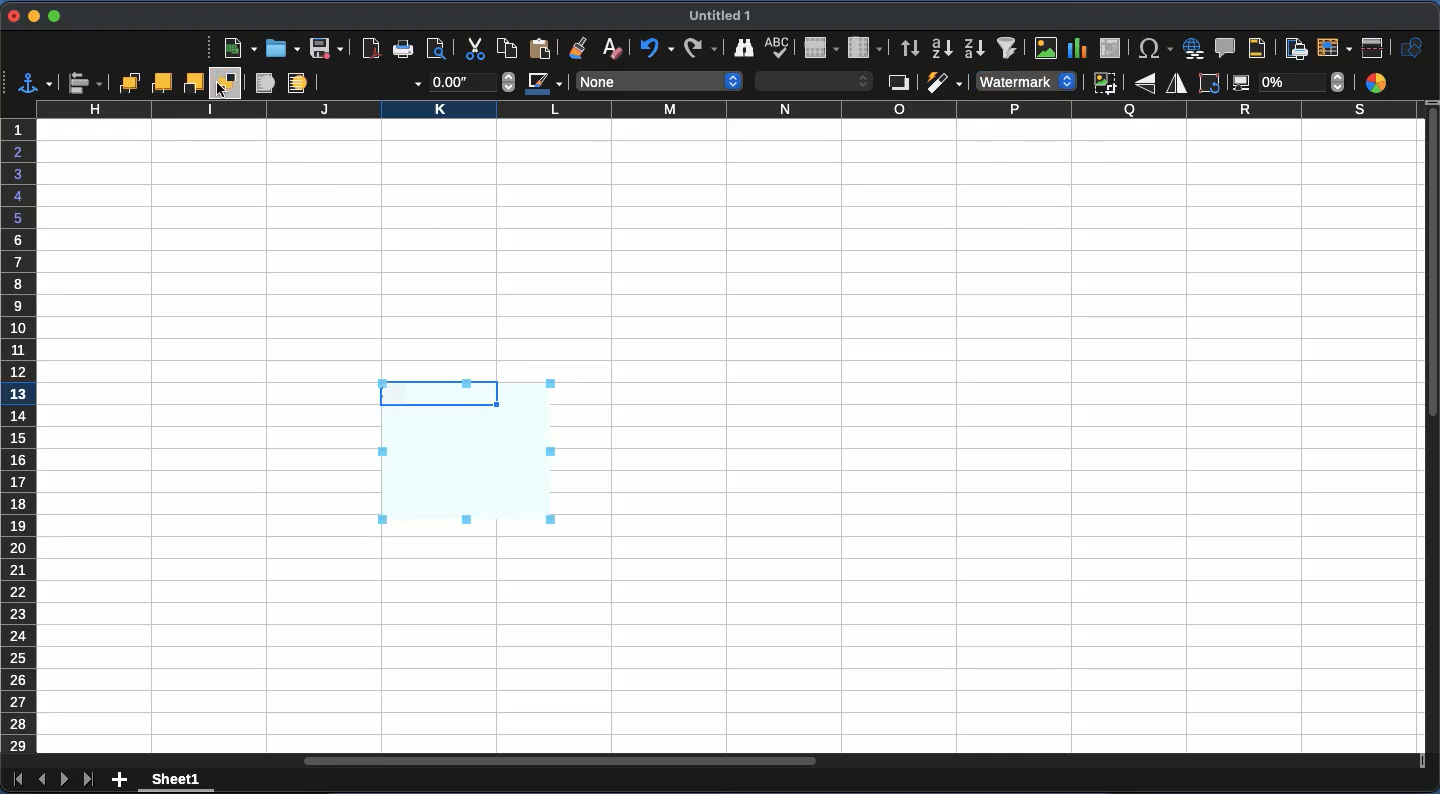 Image resolution: width=1440 pixels, height=794 pixels. Describe the element at coordinates (719, 15) in the screenshot. I see `untitled` at that location.